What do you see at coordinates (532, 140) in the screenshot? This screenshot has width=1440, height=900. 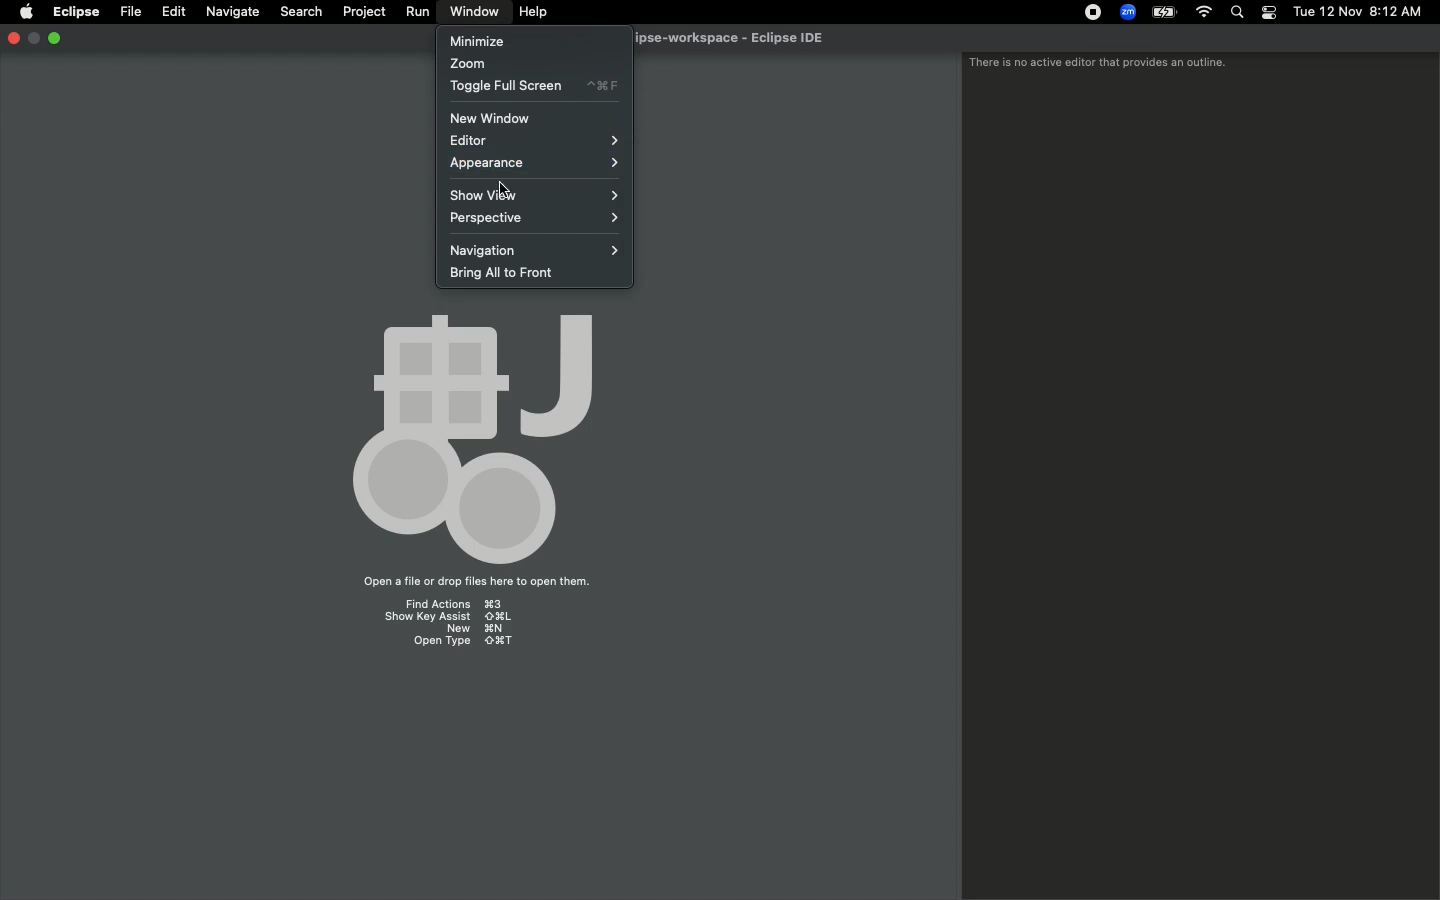 I see `Editor` at bounding box center [532, 140].